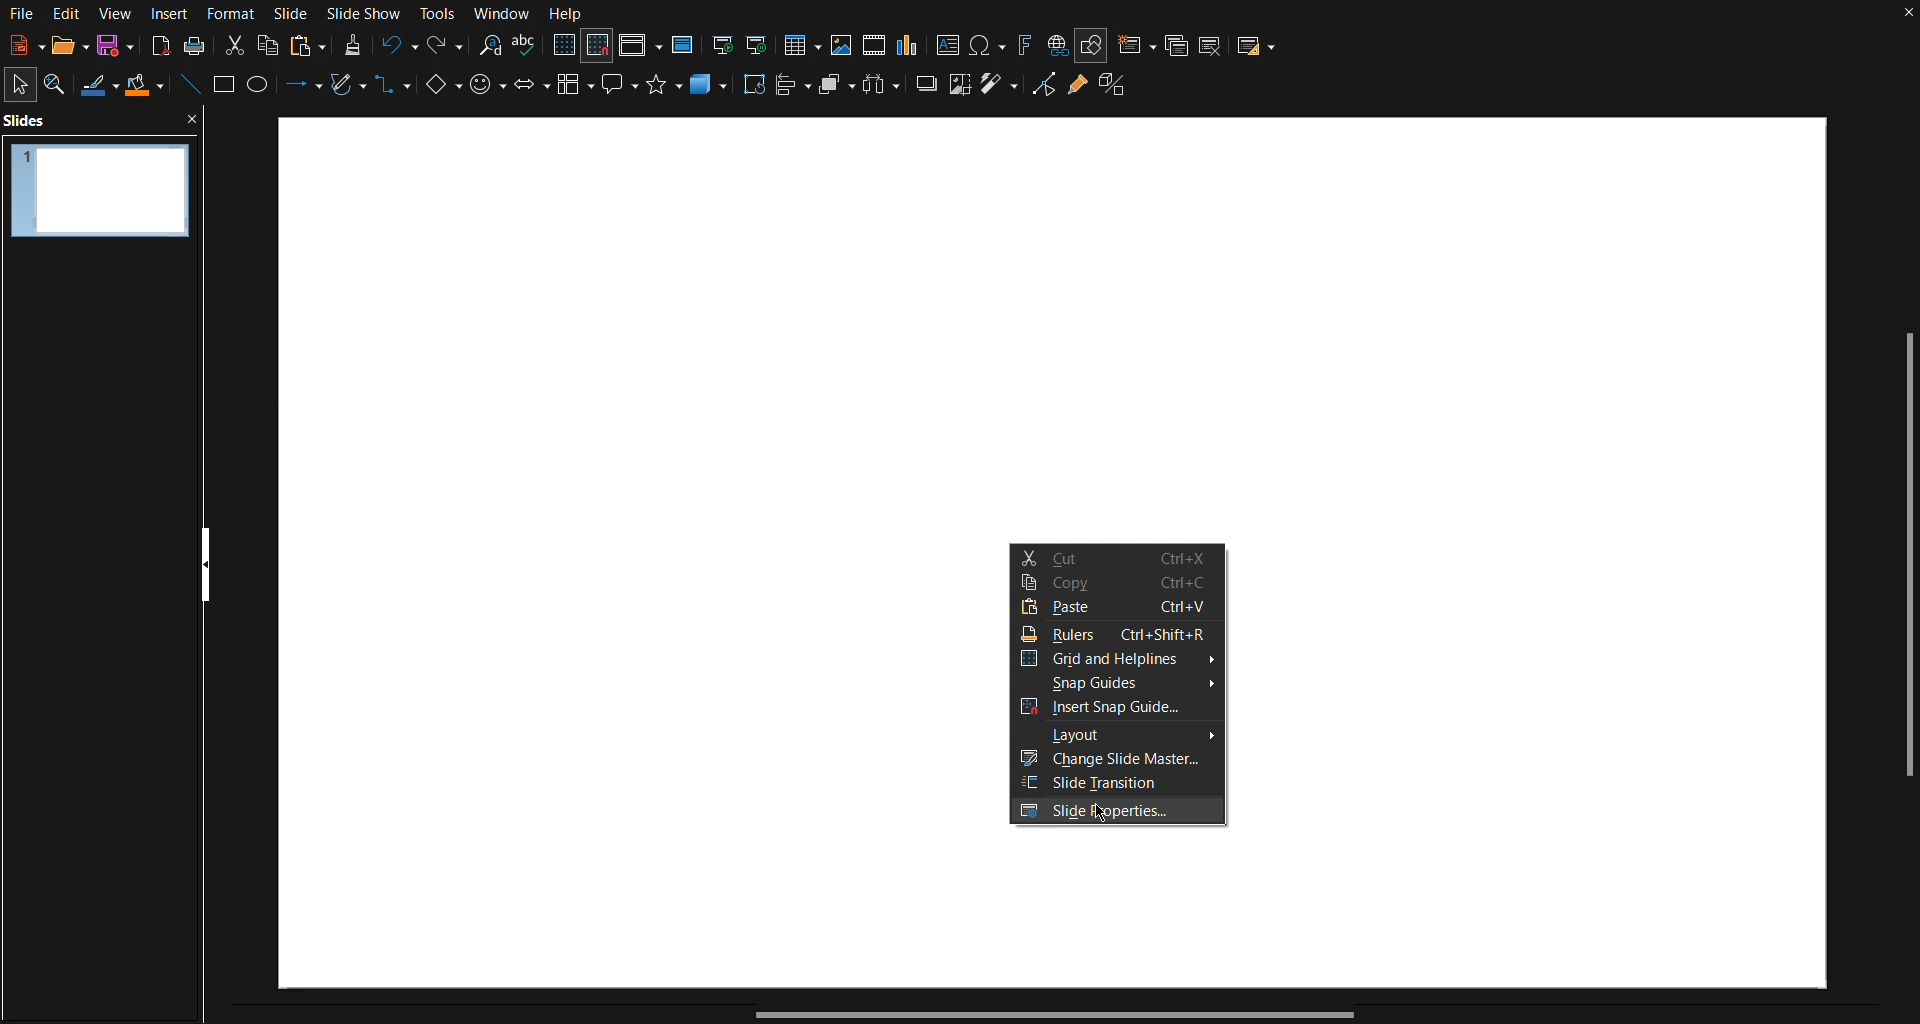  I want to click on Layout, so click(1118, 737).